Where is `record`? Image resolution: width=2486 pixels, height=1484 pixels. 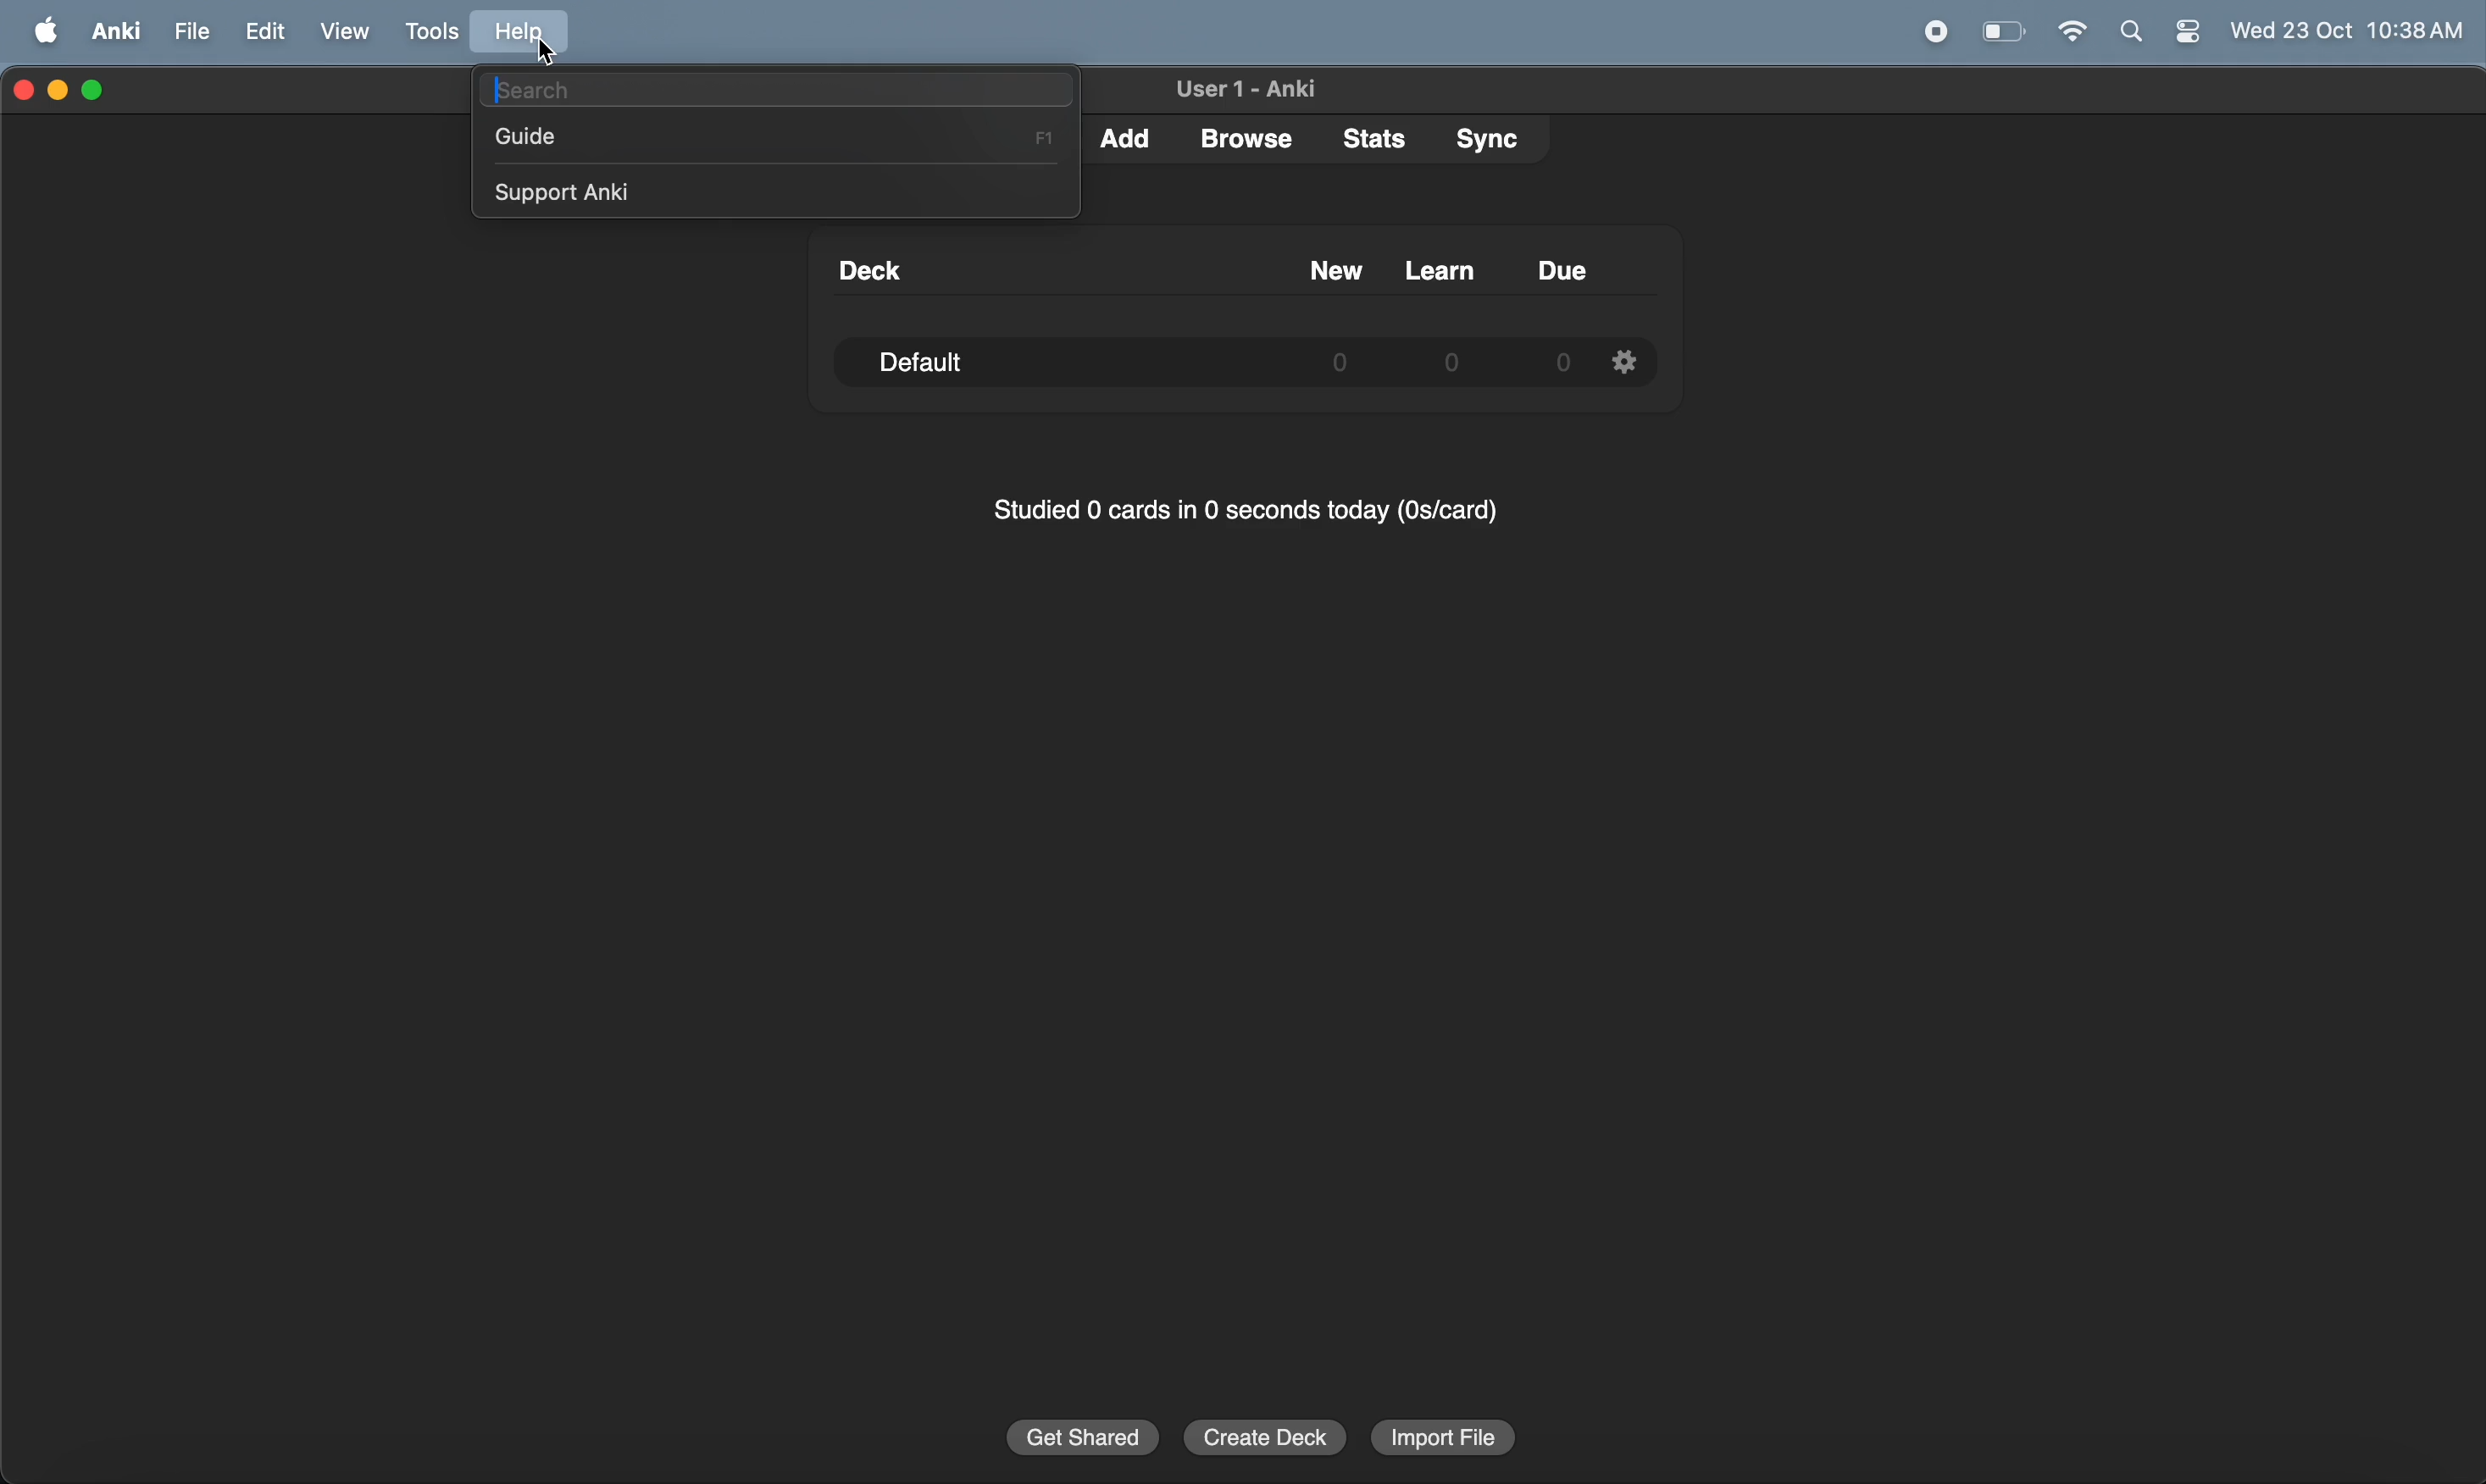 record is located at coordinates (1938, 32).